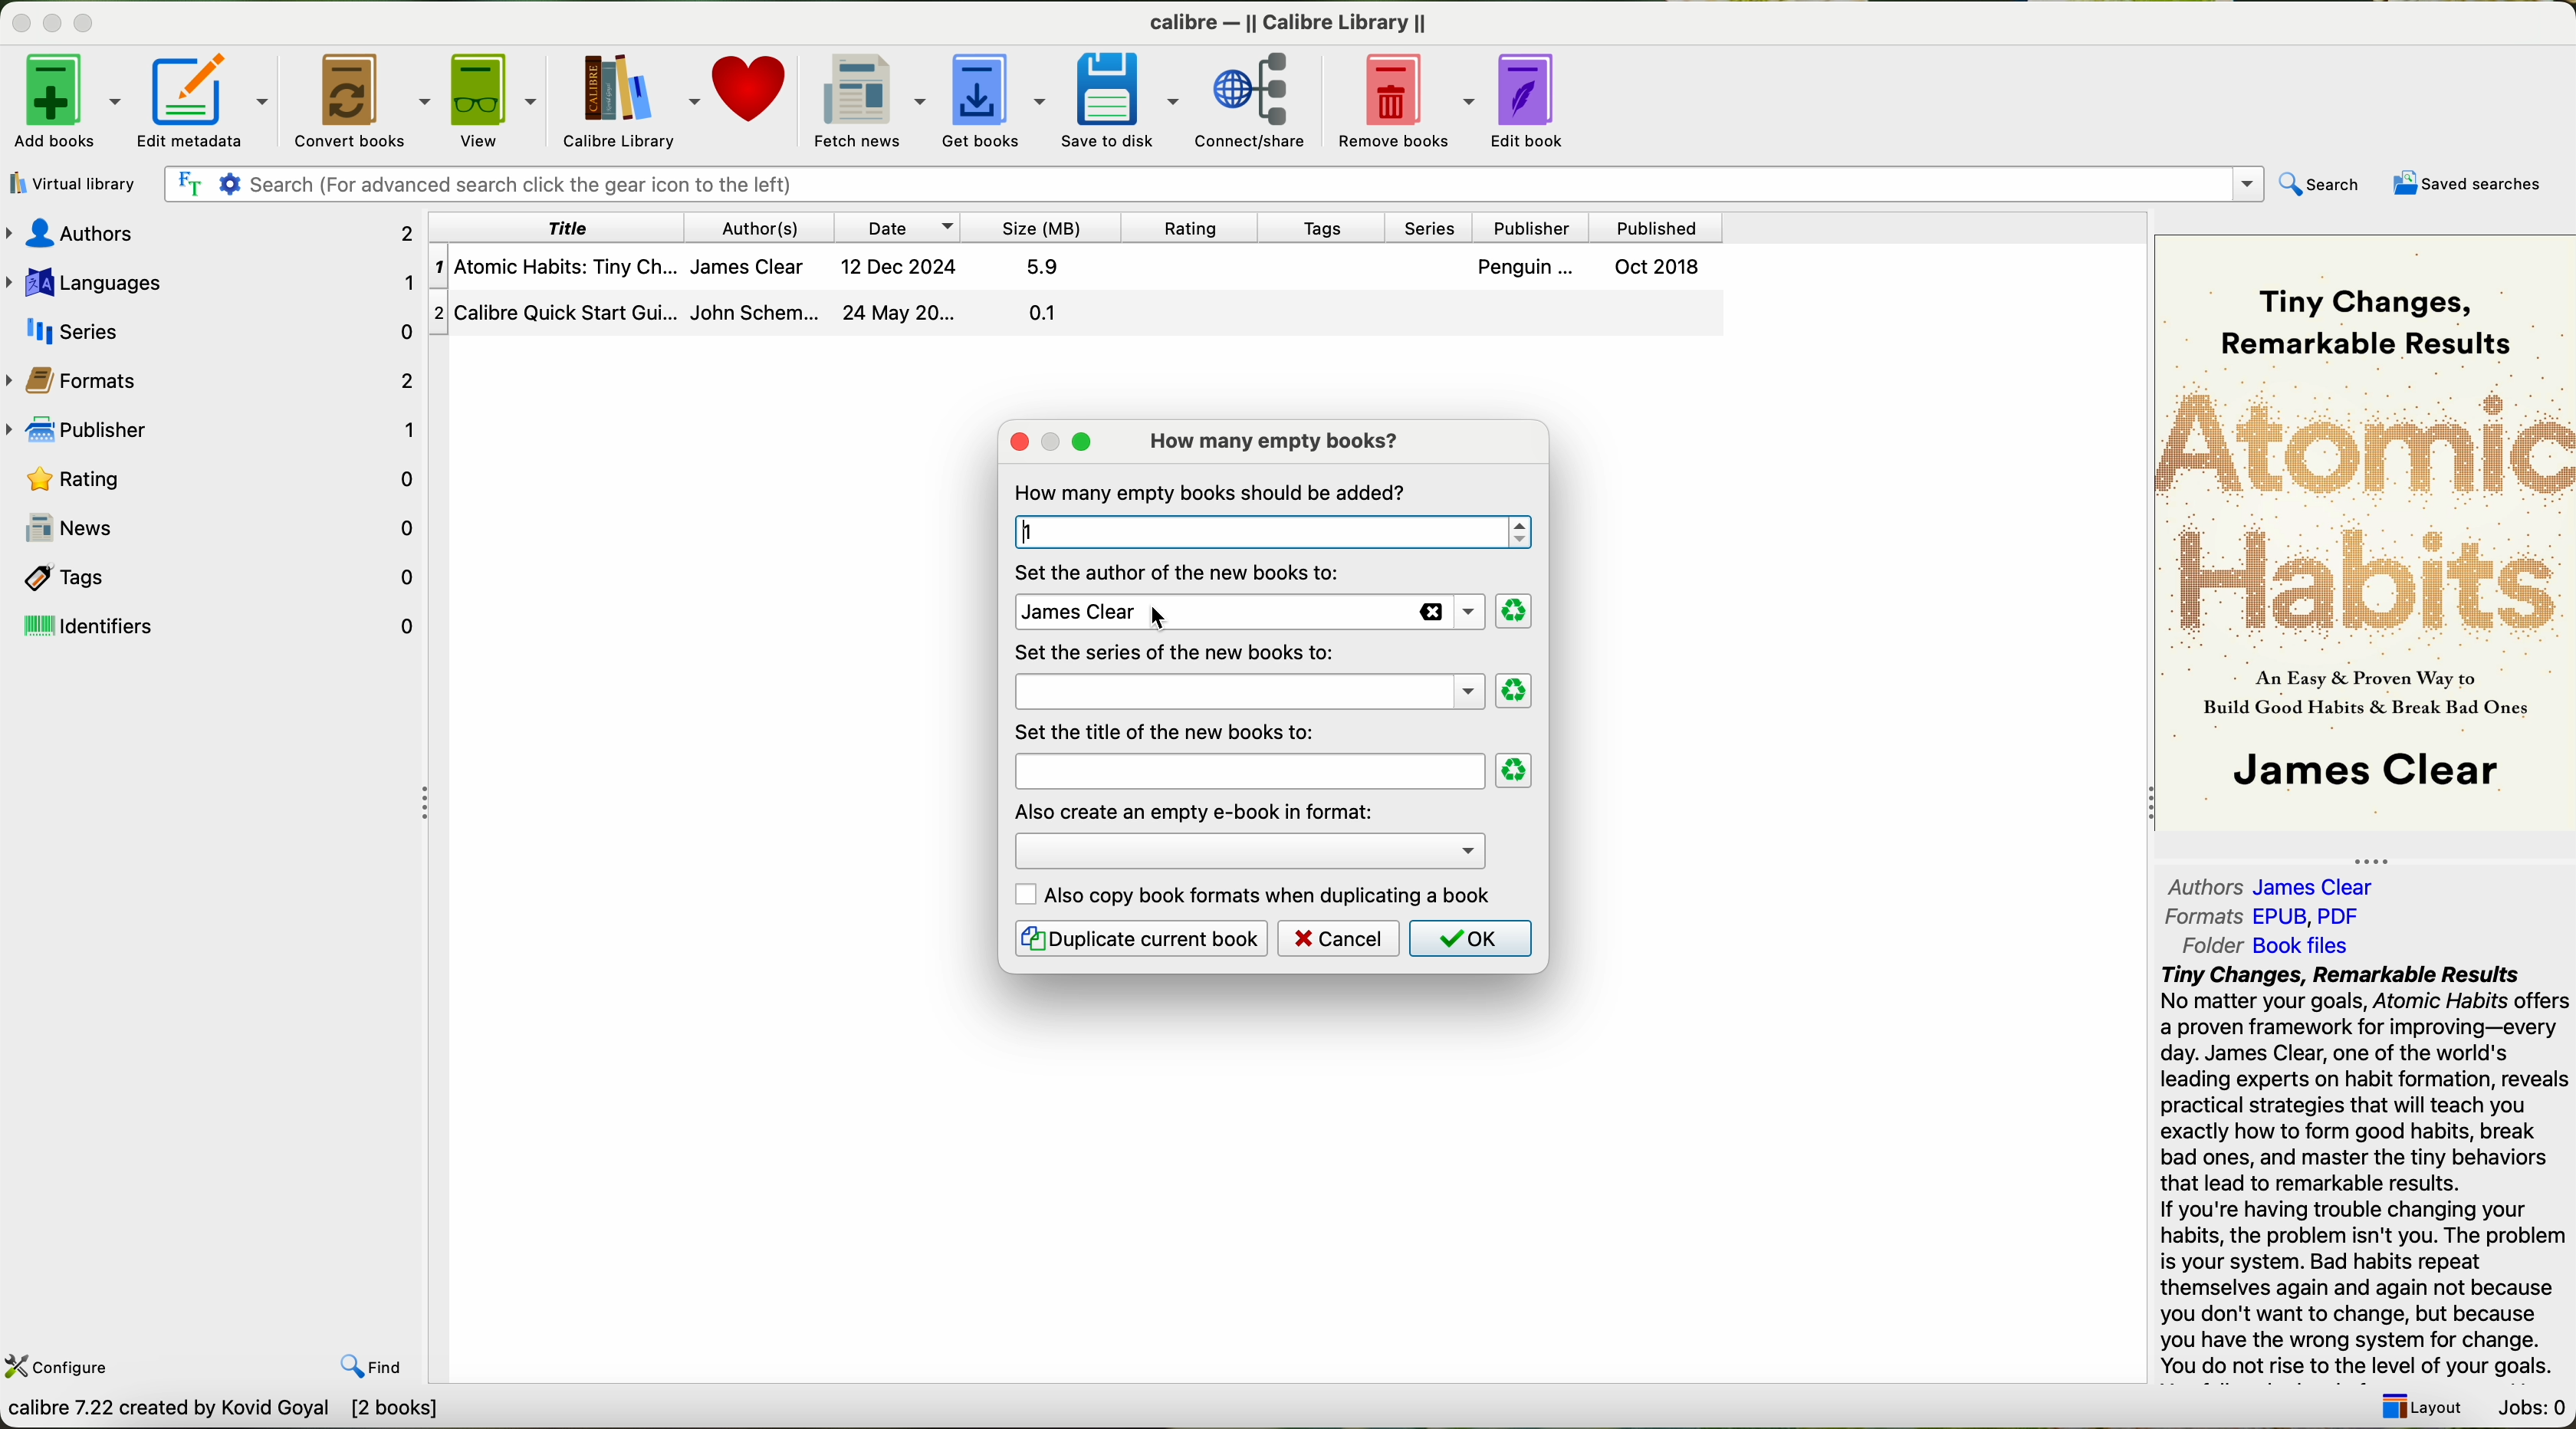 The height and width of the screenshot is (1429, 2576). I want to click on date, so click(897, 227).